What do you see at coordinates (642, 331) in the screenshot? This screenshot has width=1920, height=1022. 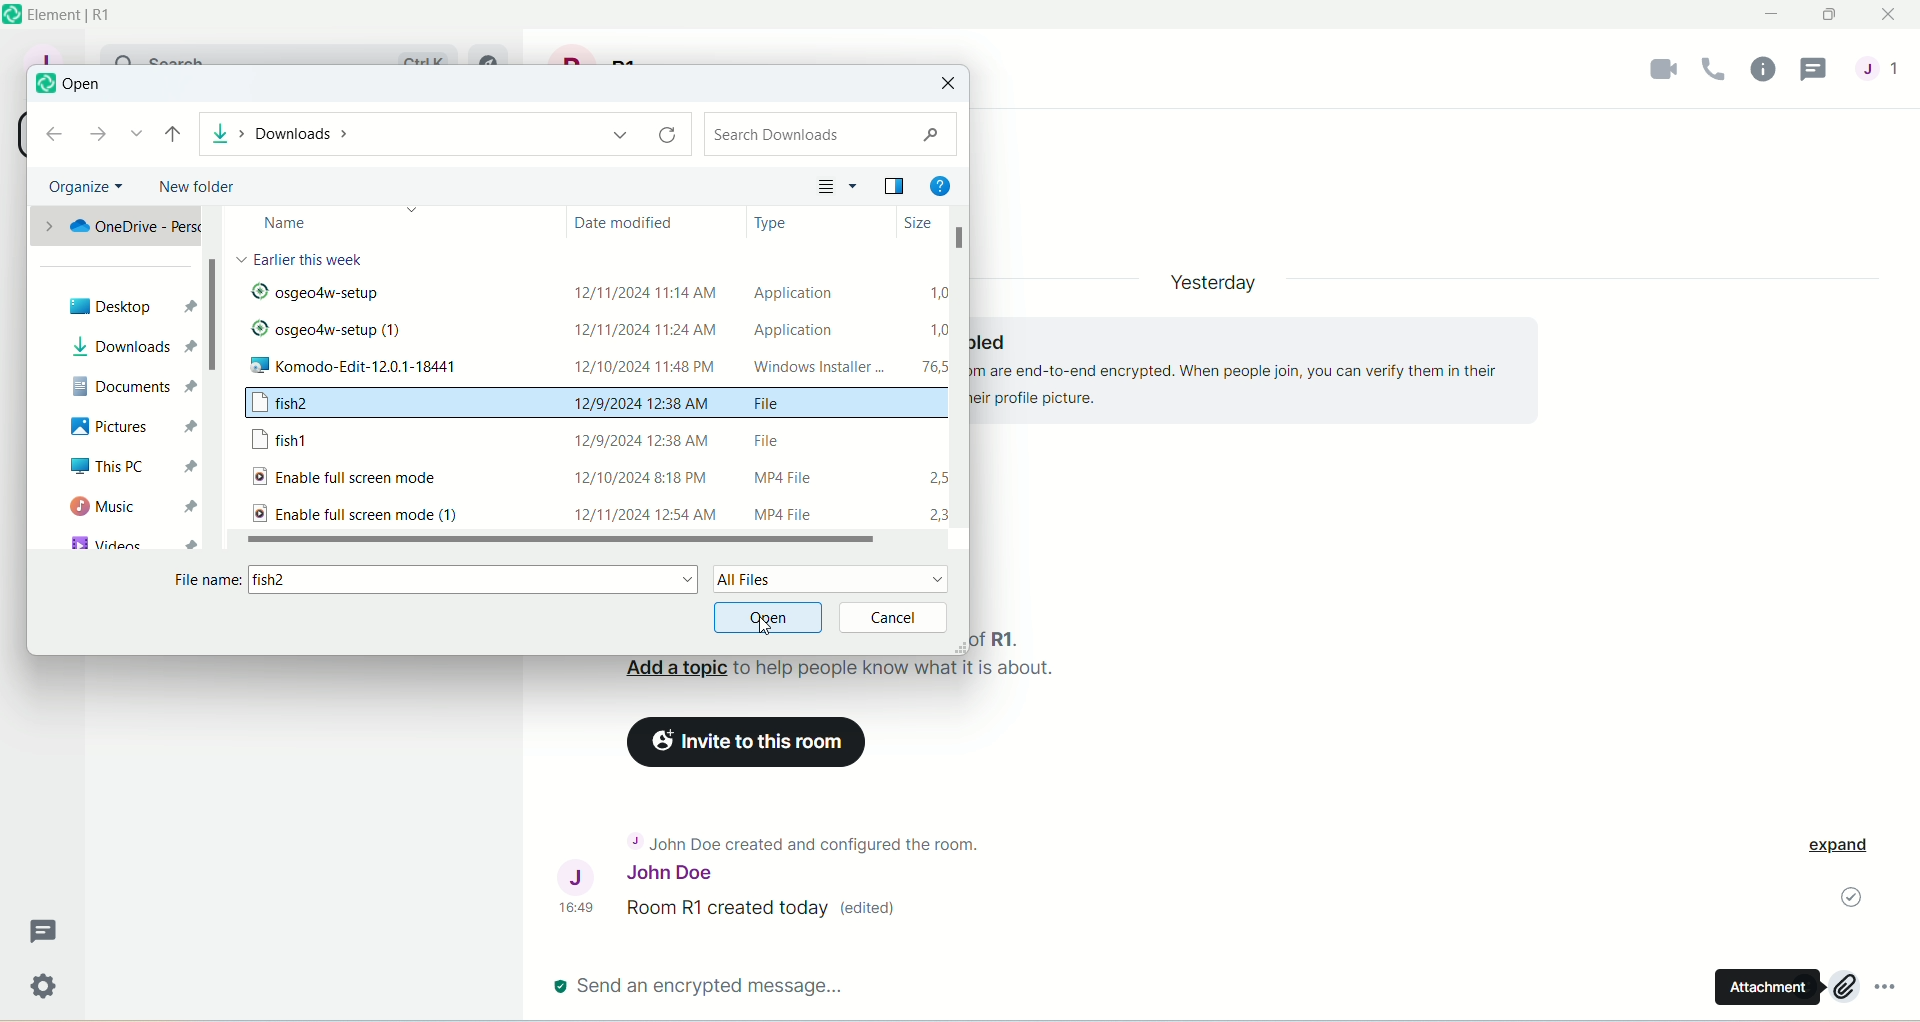 I see `12/11/2024 11:24 AM` at bounding box center [642, 331].